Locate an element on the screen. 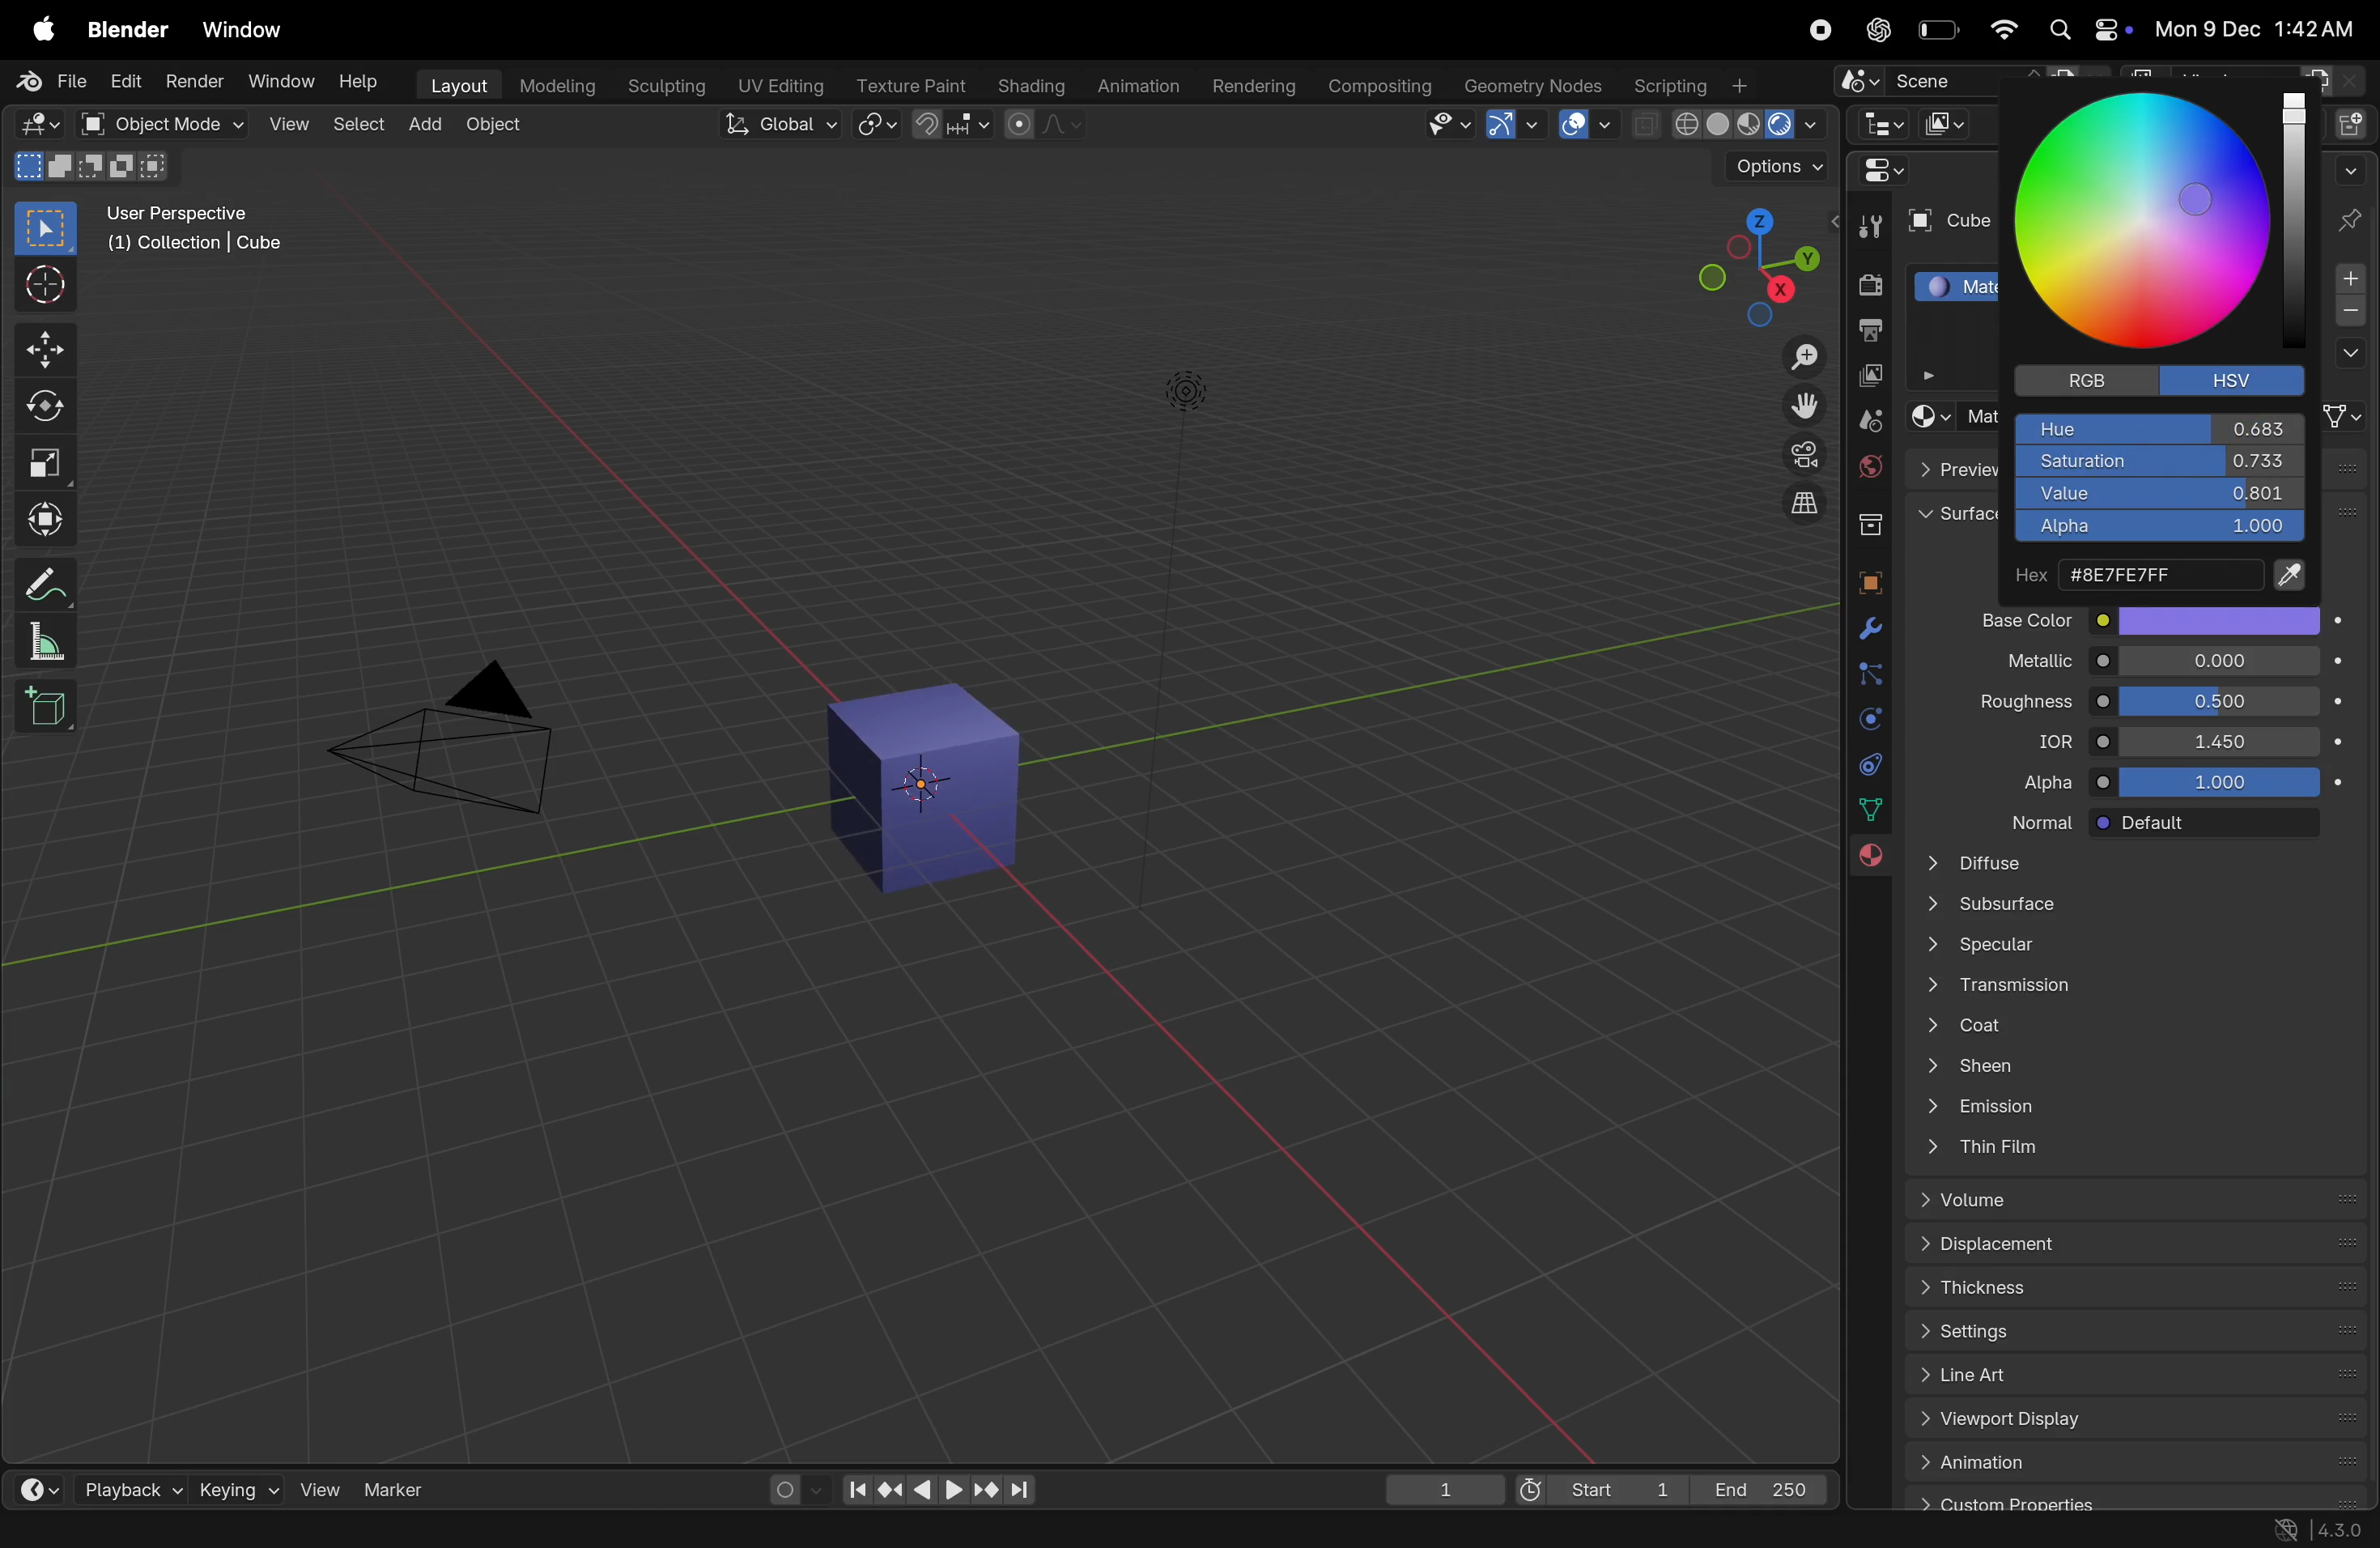  Lights is located at coordinates (1189, 394).